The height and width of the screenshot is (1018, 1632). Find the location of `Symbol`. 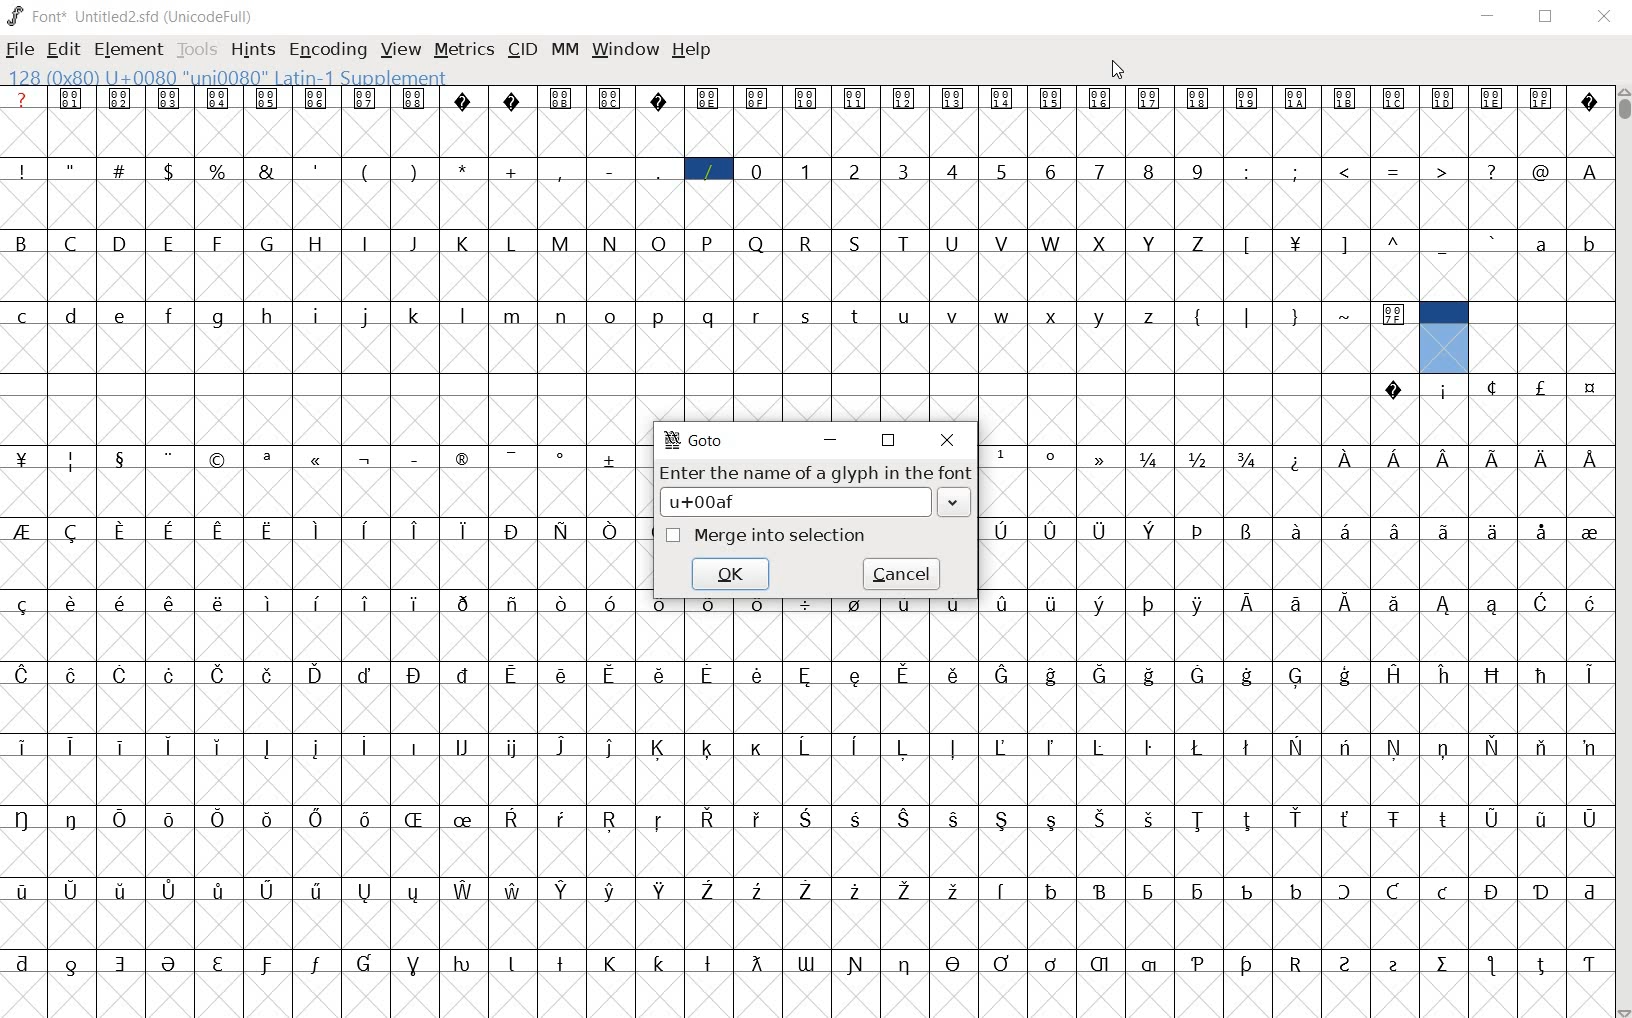

Symbol is located at coordinates (610, 746).